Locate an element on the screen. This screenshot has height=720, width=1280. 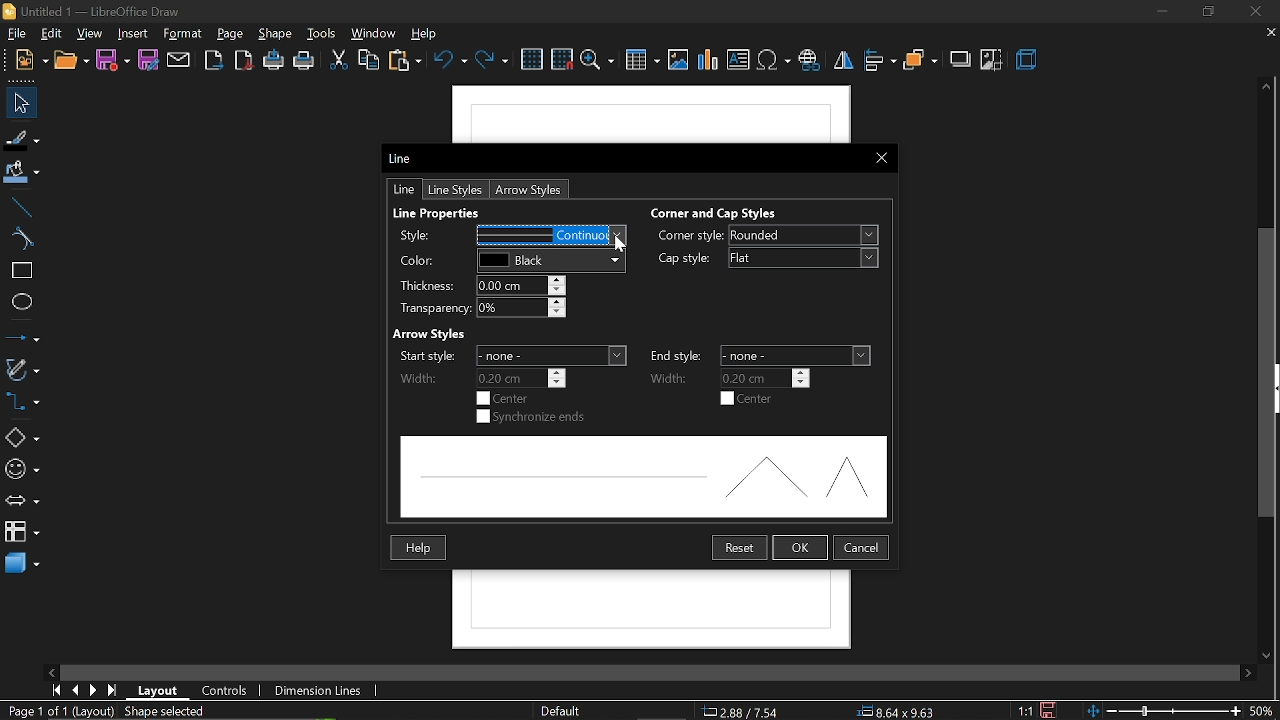
end style is located at coordinates (760, 354).